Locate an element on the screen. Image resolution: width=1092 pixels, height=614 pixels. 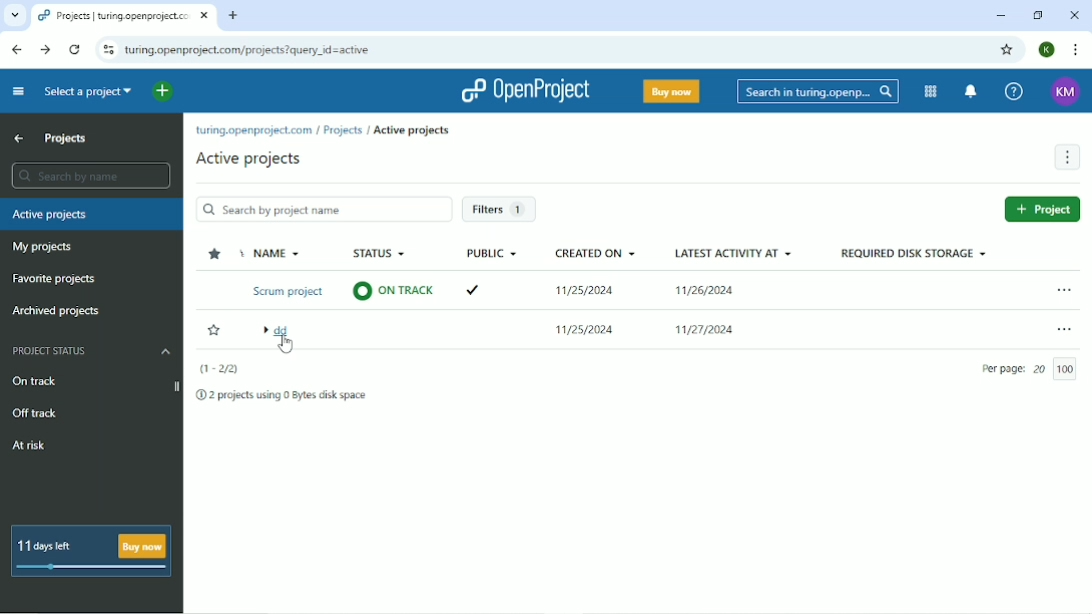
Project status is located at coordinates (92, 350).